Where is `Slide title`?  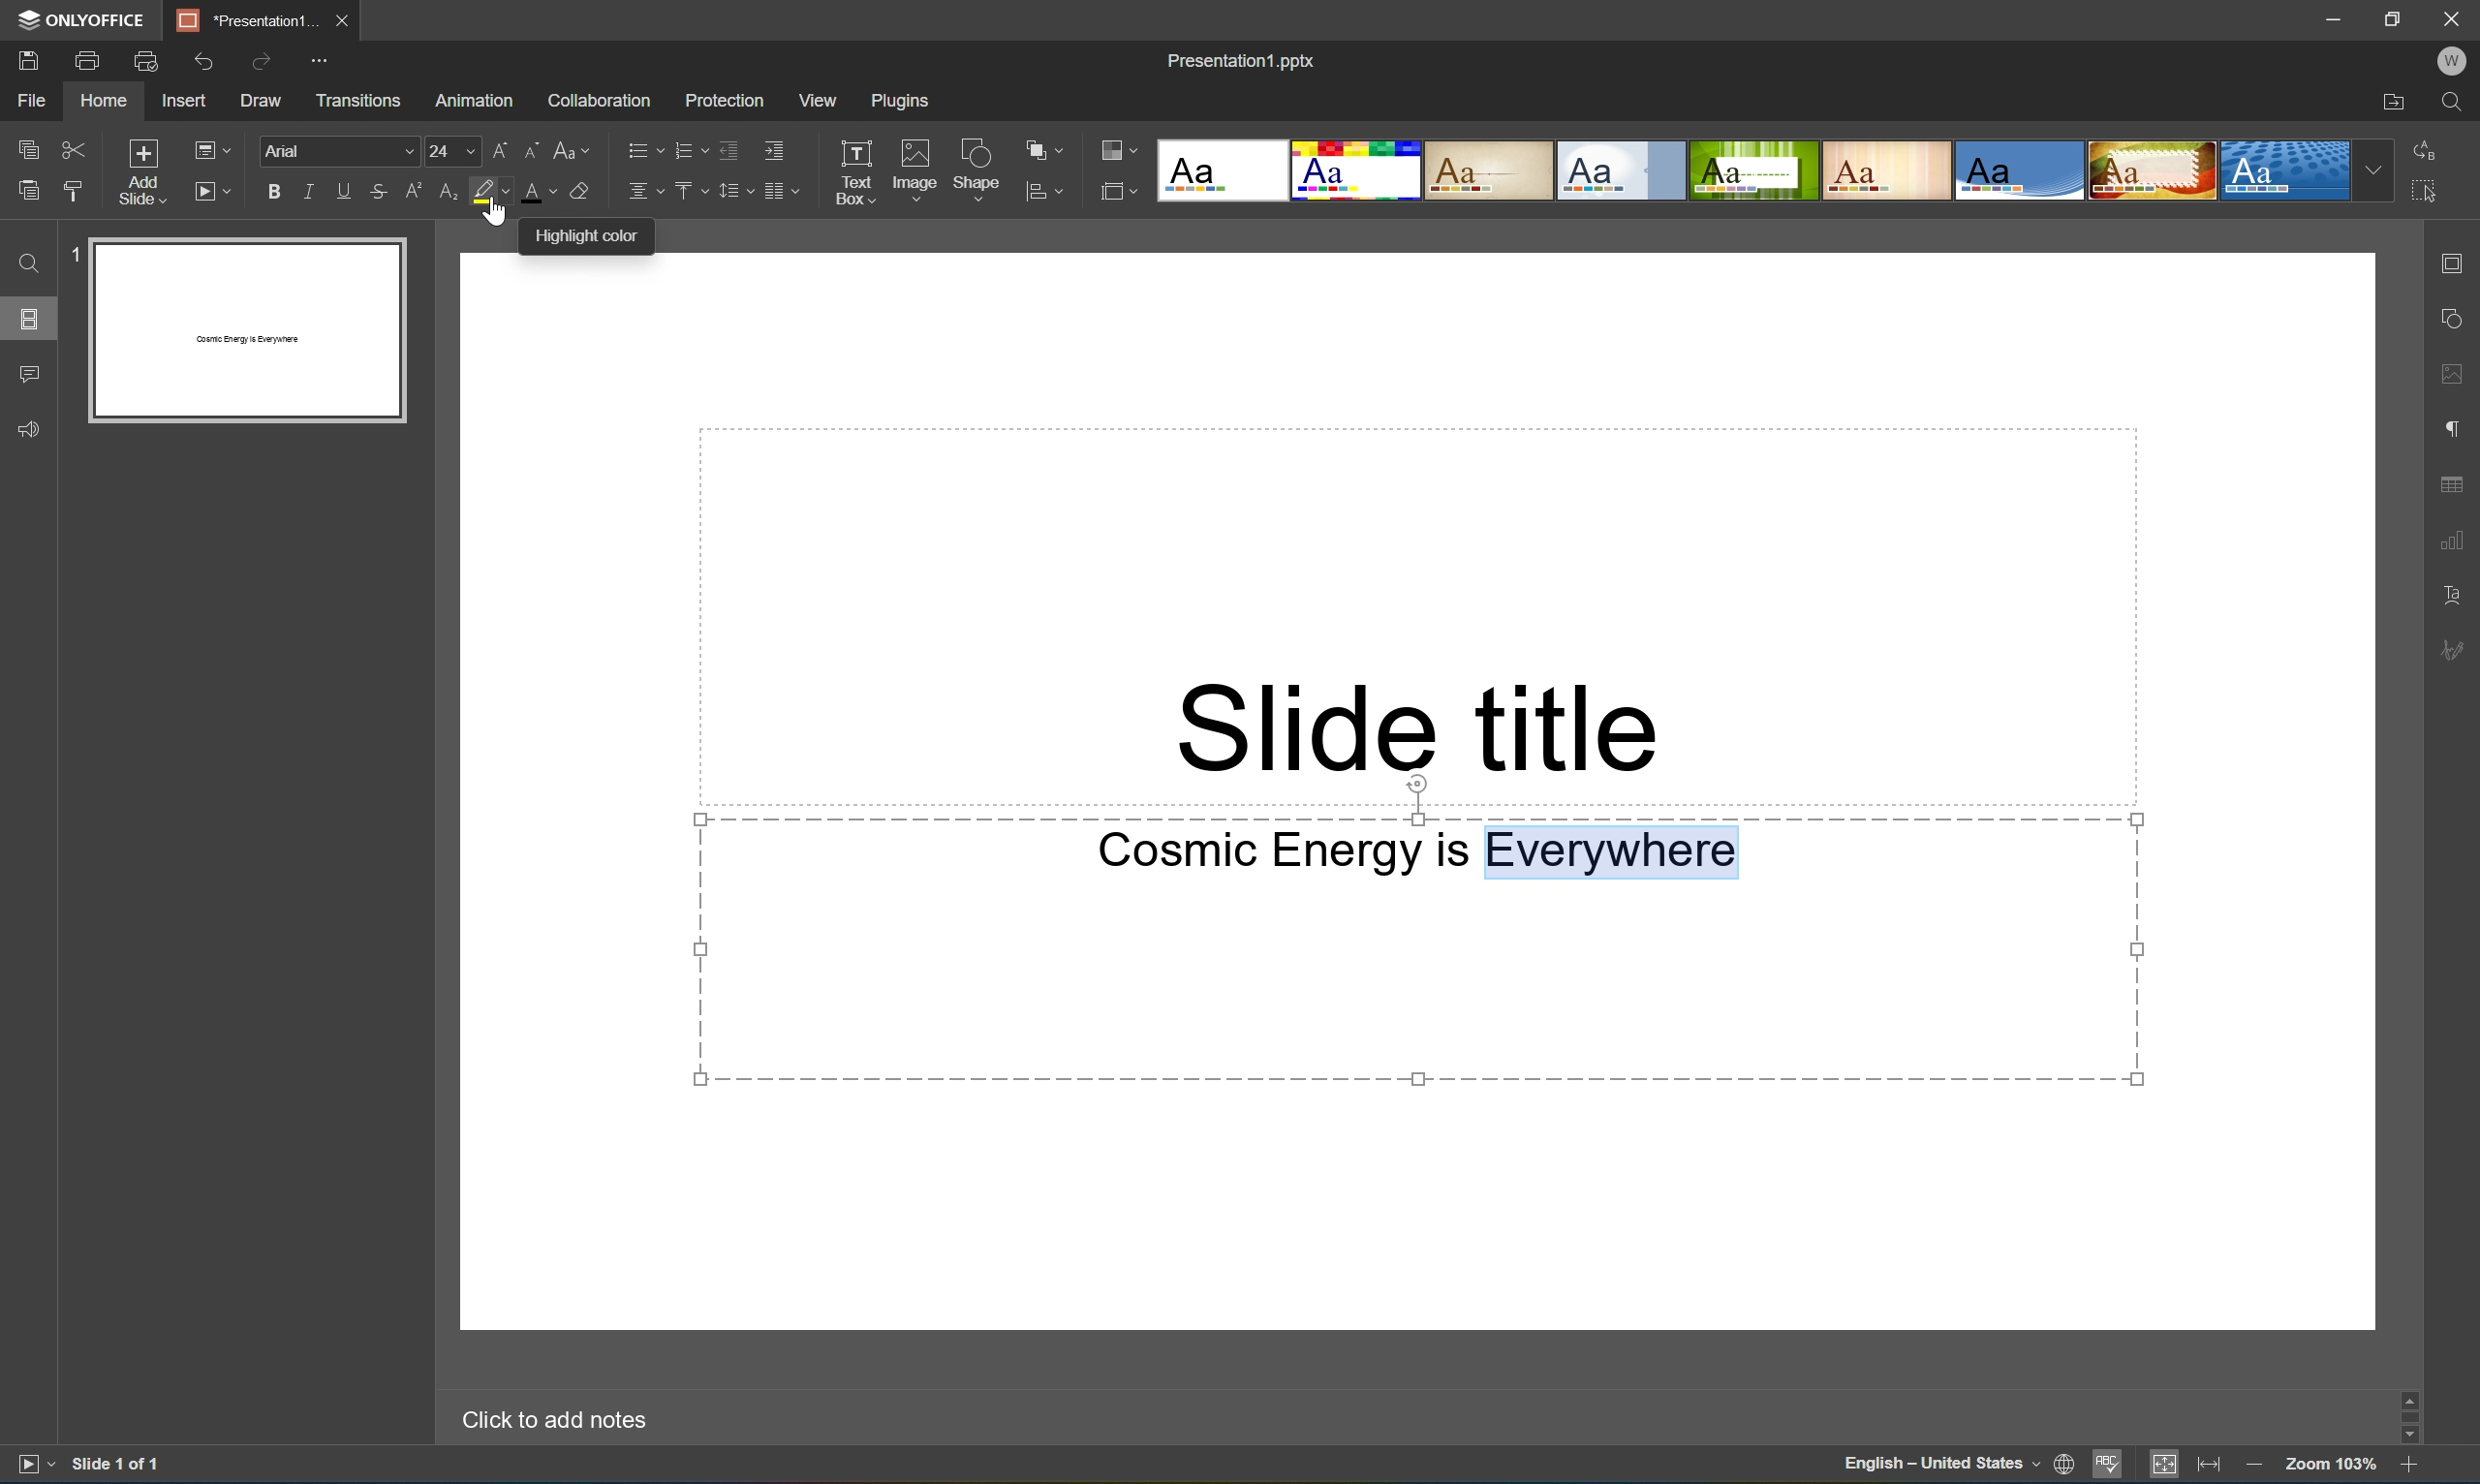 Slide title is located at coordinates (1414, 725).